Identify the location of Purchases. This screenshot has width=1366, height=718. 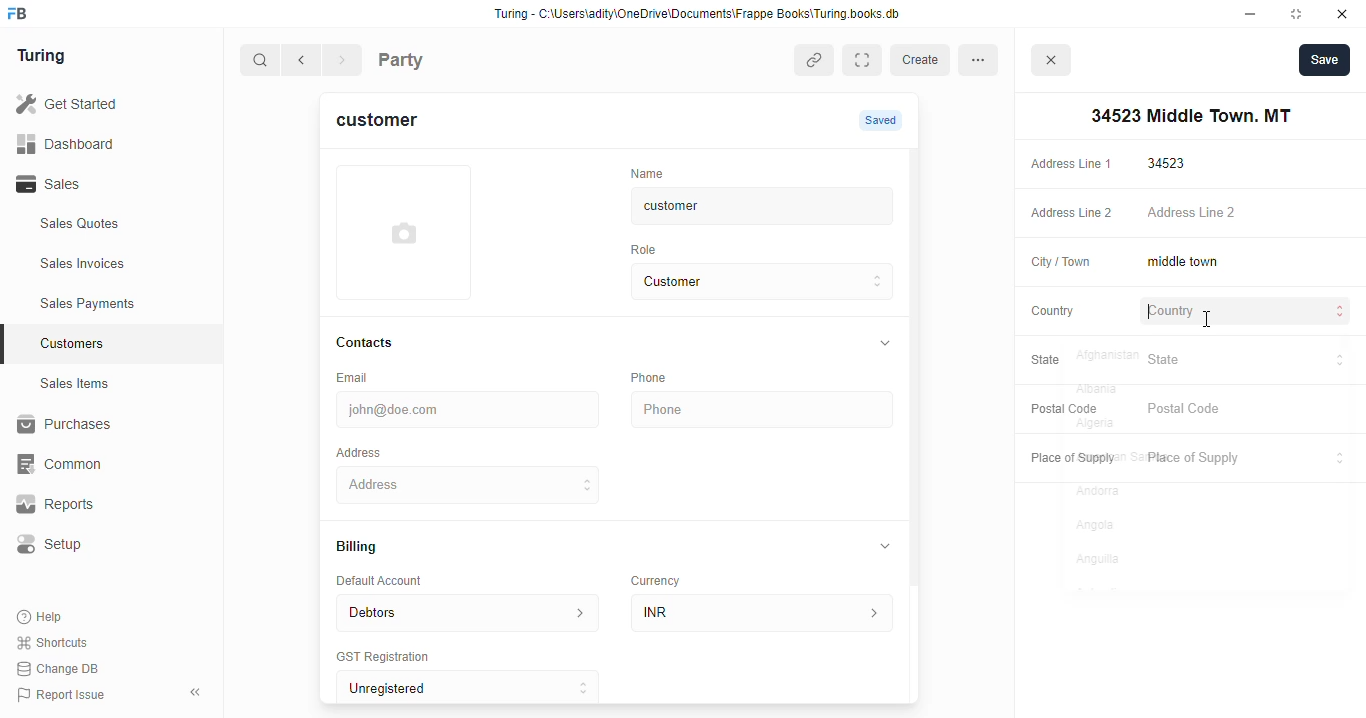
(100, 427).